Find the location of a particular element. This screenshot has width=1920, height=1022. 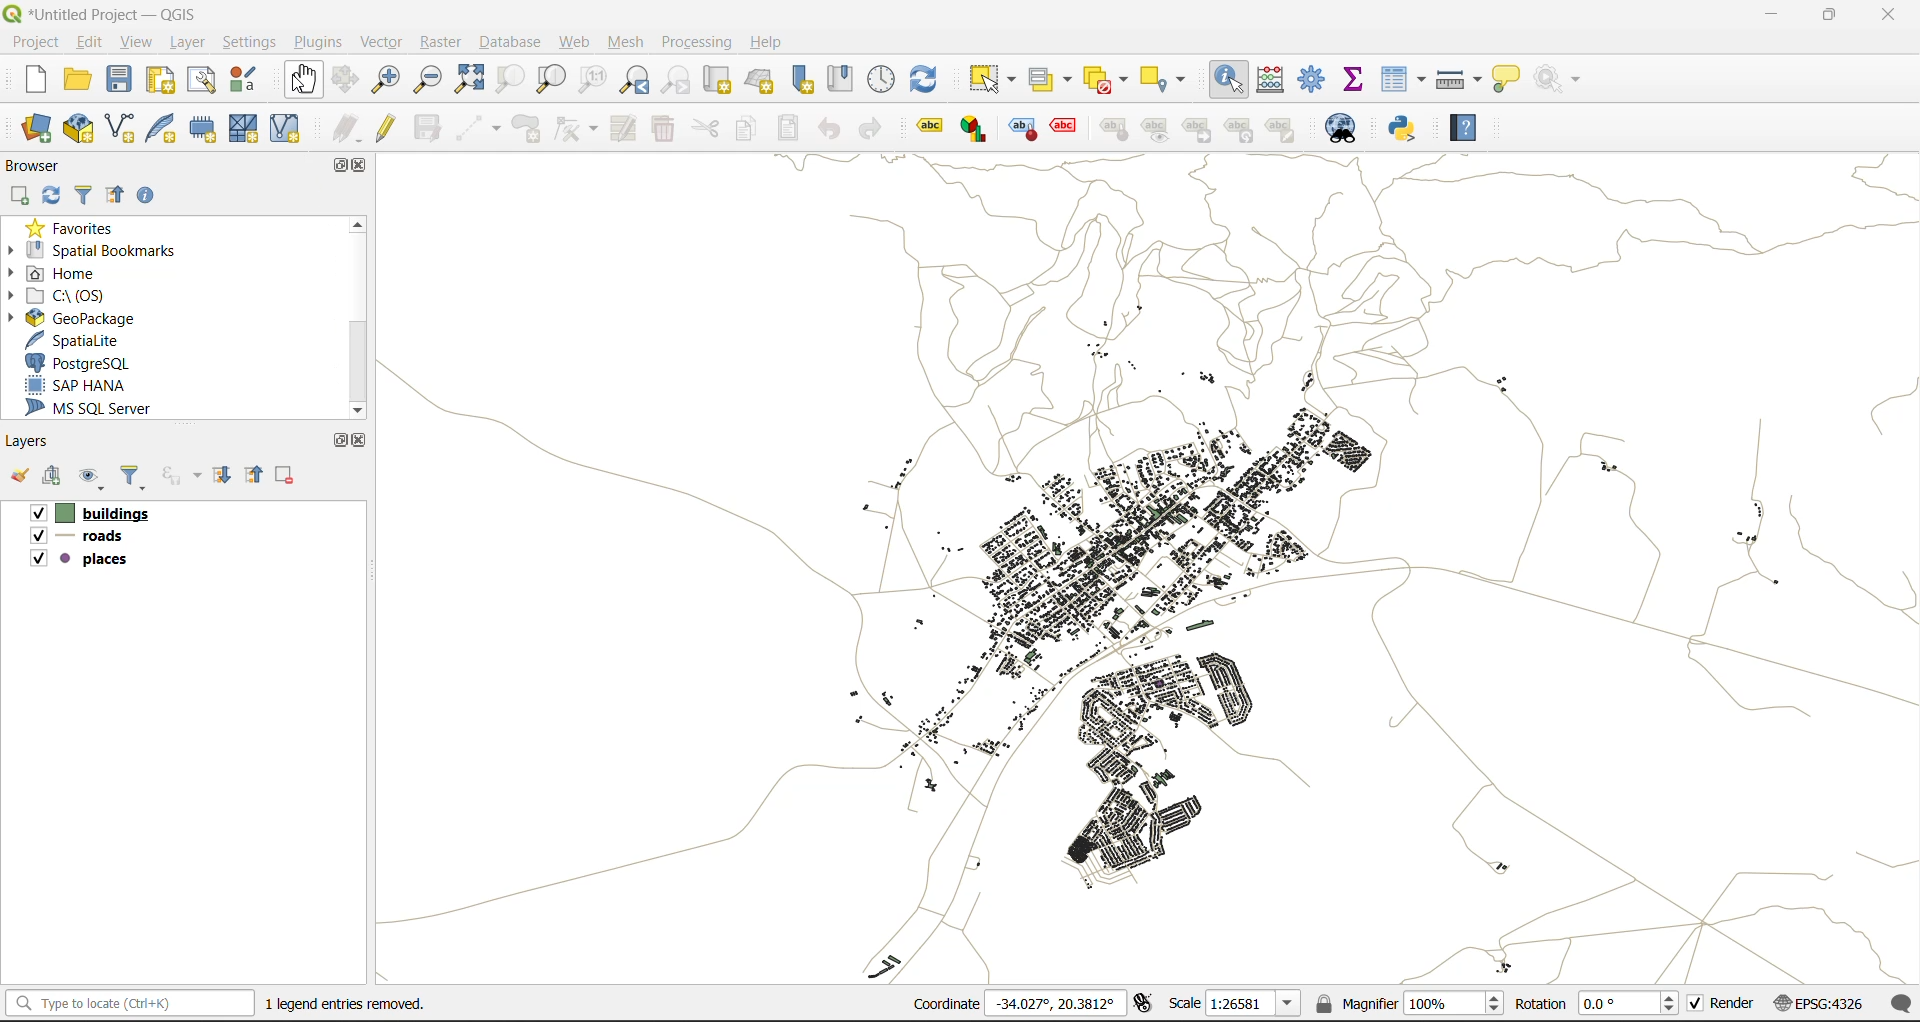

expand all is located at coordinates (225, 476).